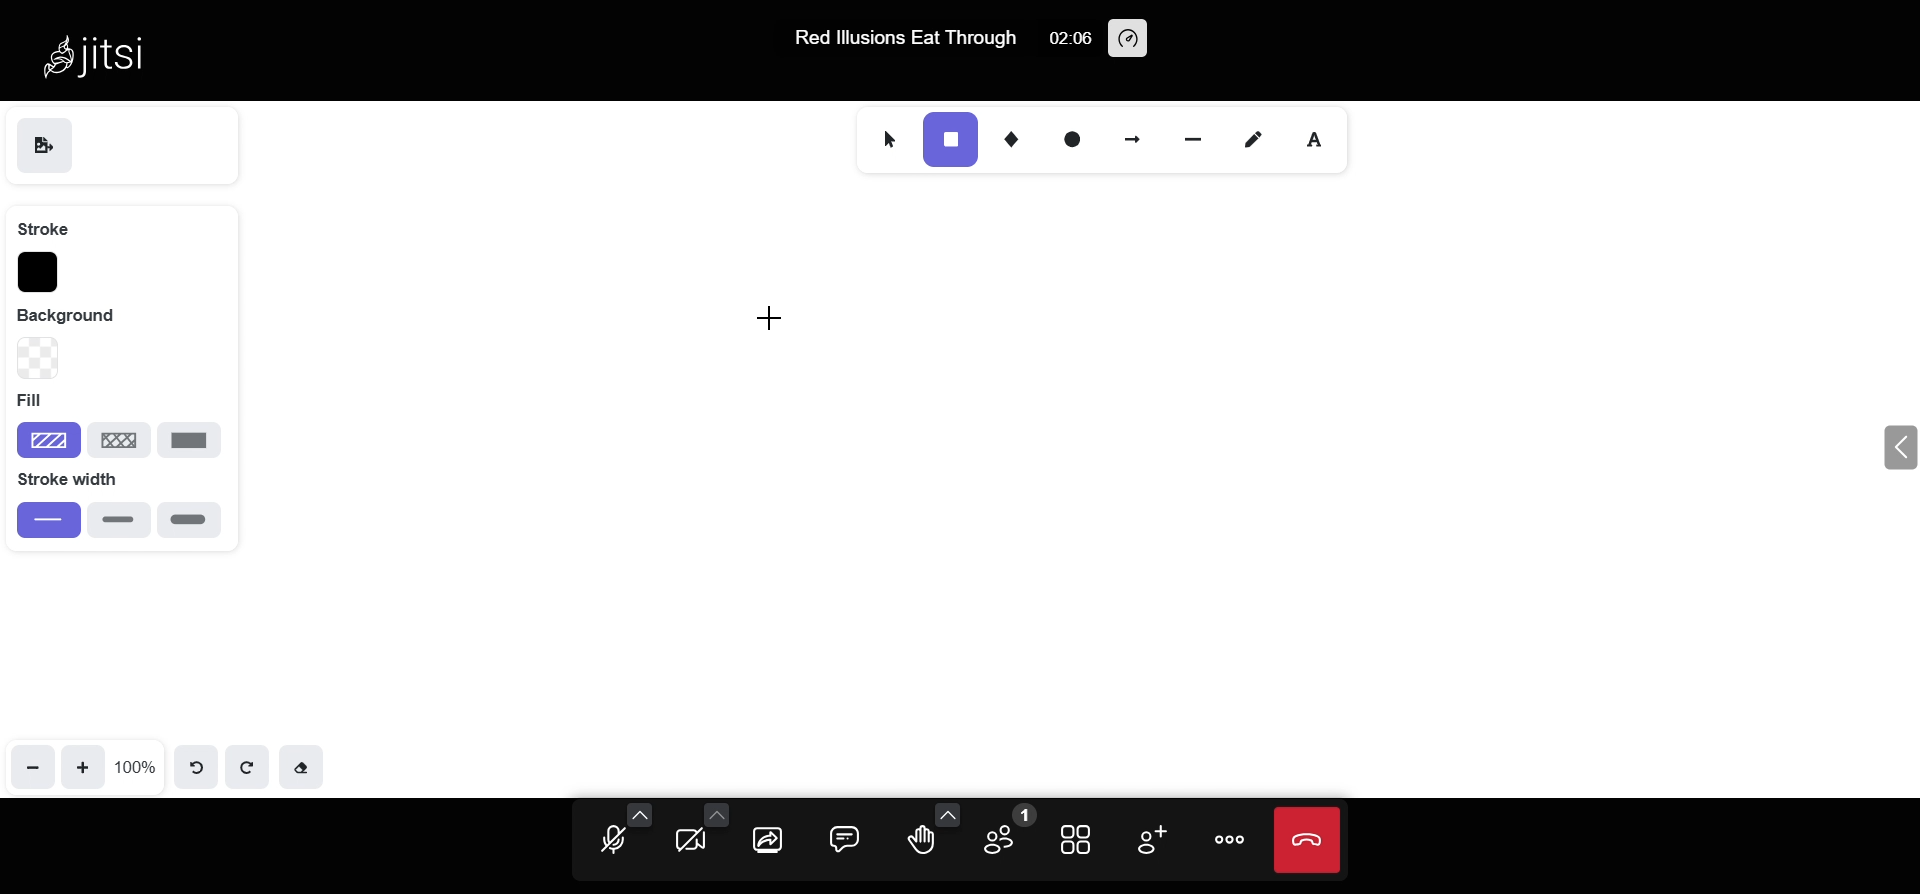  What do you see at coordinates (83, 479) in the screenshot?
I see `stroke width` at bounding box center [83, 479].